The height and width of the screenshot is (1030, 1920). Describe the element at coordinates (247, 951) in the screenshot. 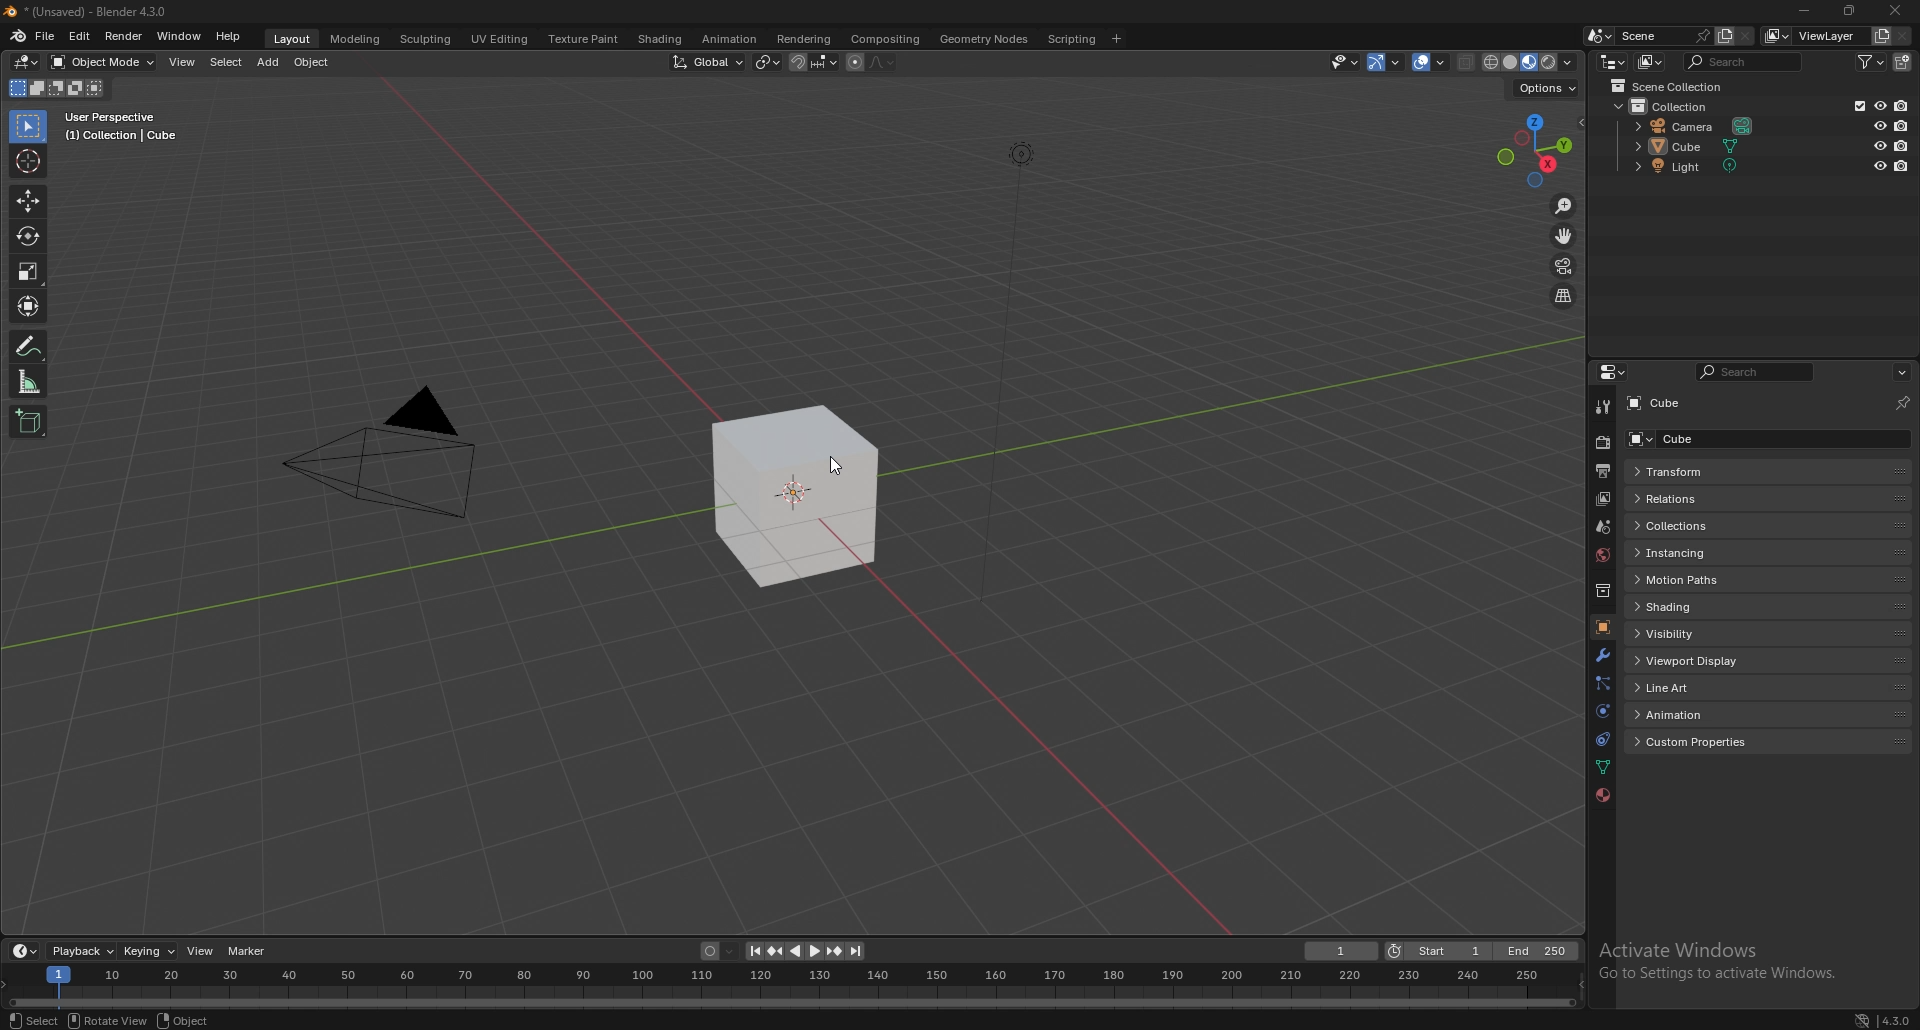

I see `marker` at that location.